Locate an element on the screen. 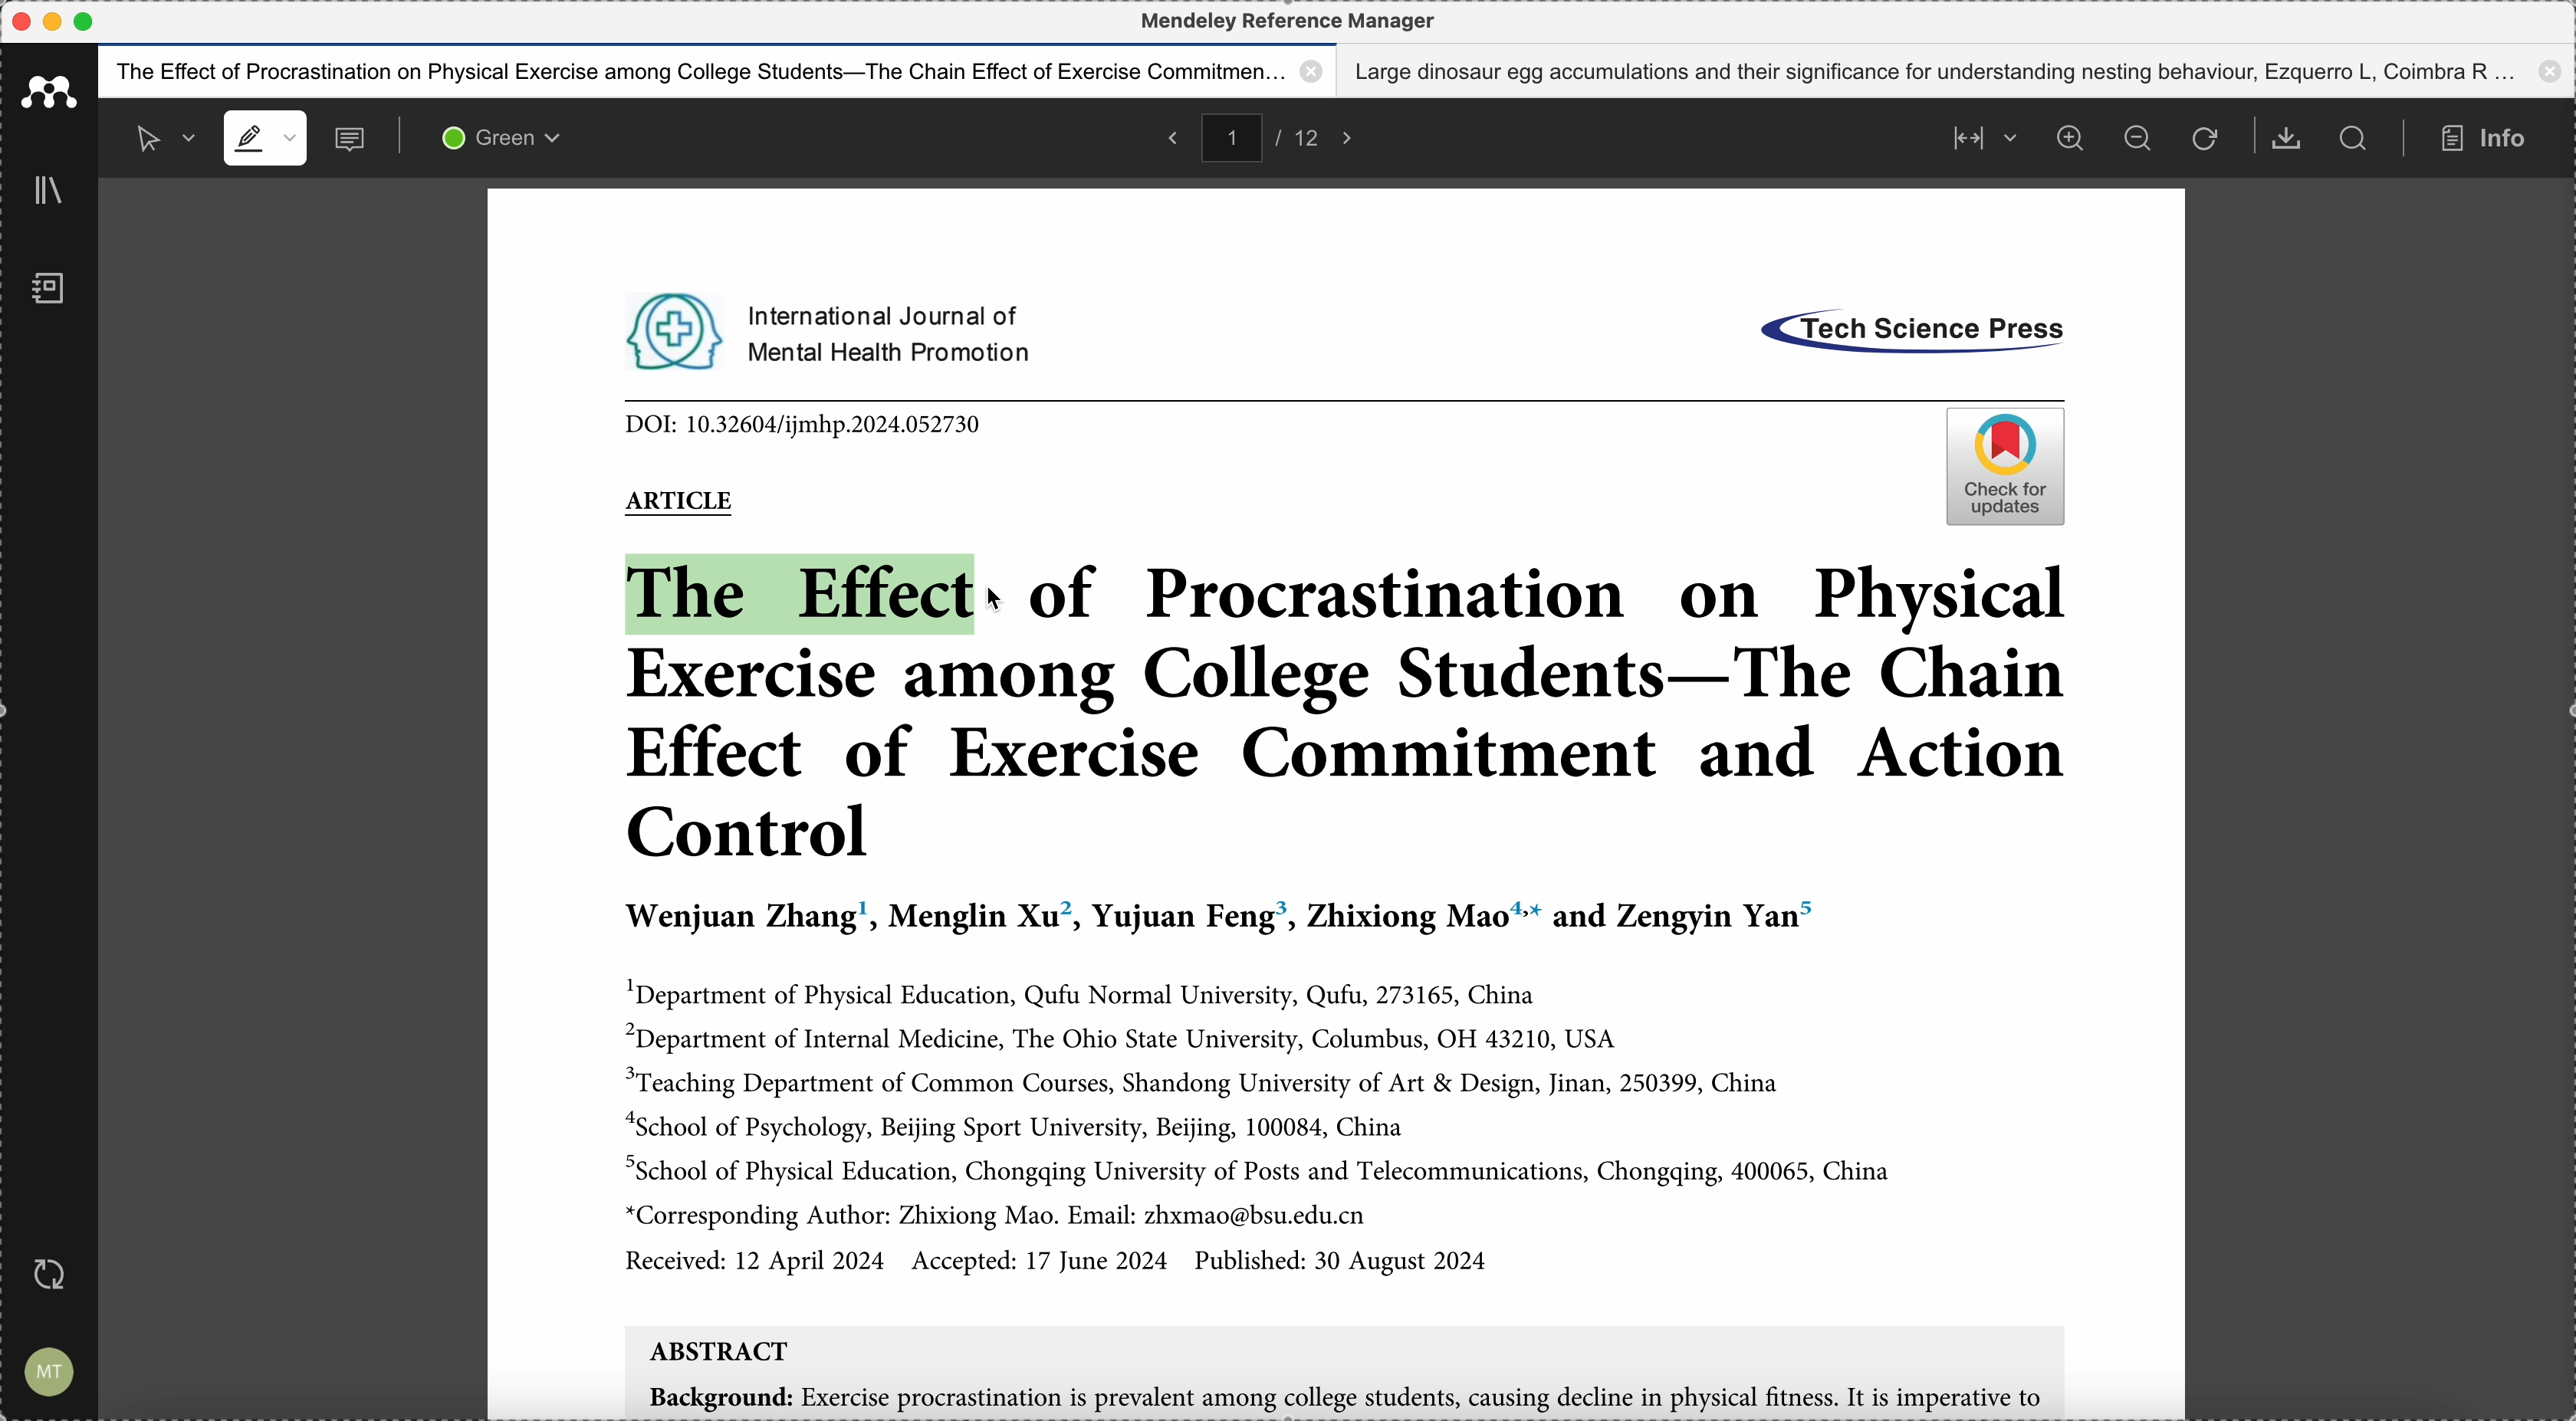 The width and height of the screenshot is (2576, 1421). download document is located at coordinates (2288, 139).